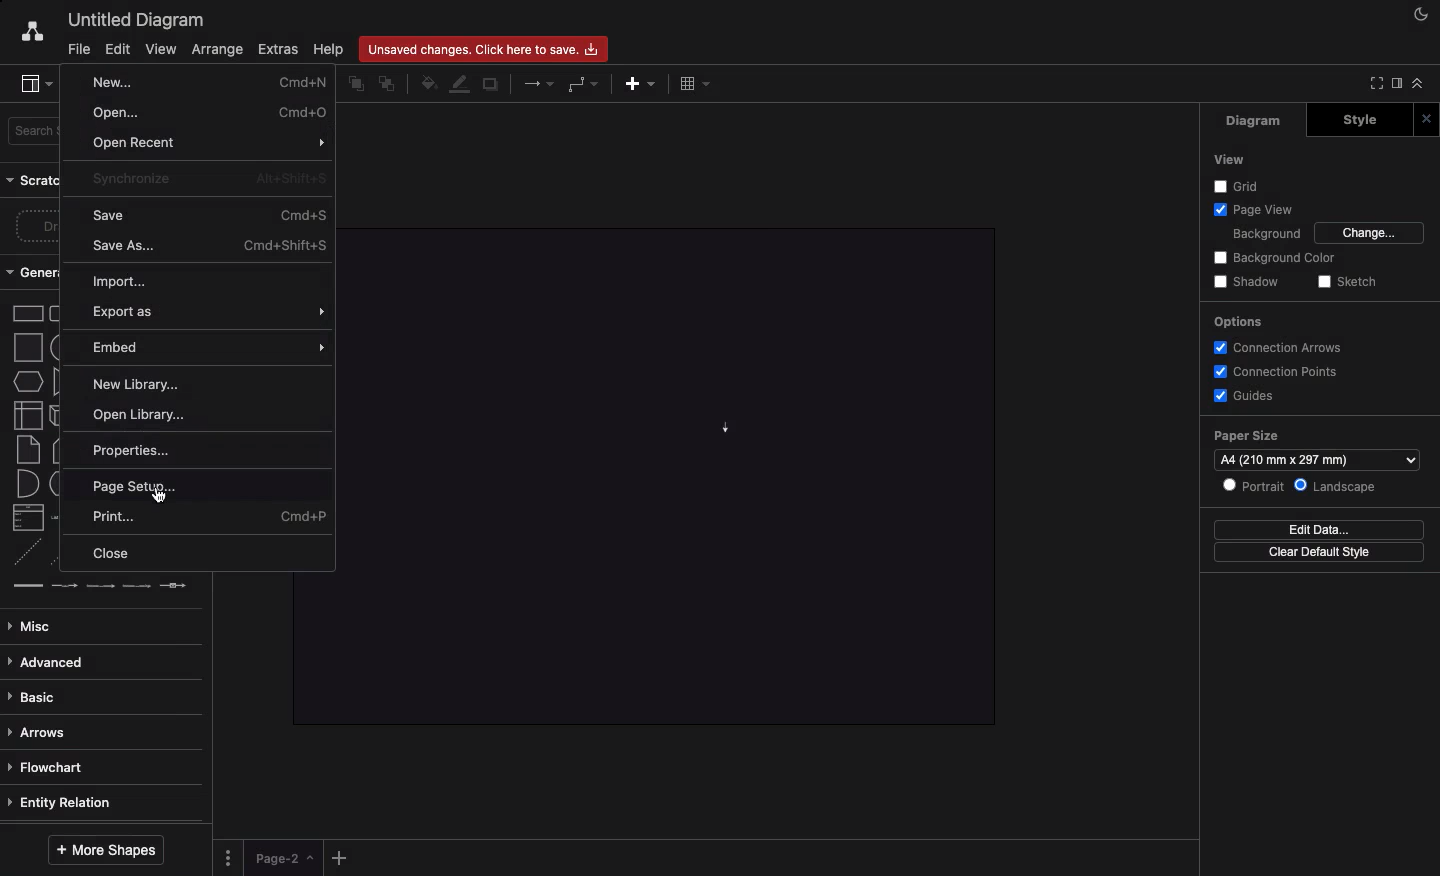 This screenshot has height=876, width=1440. What do you see at coordinates (355, 85) in the screenshot?
I see `To front` at bounding box center [355, 85].